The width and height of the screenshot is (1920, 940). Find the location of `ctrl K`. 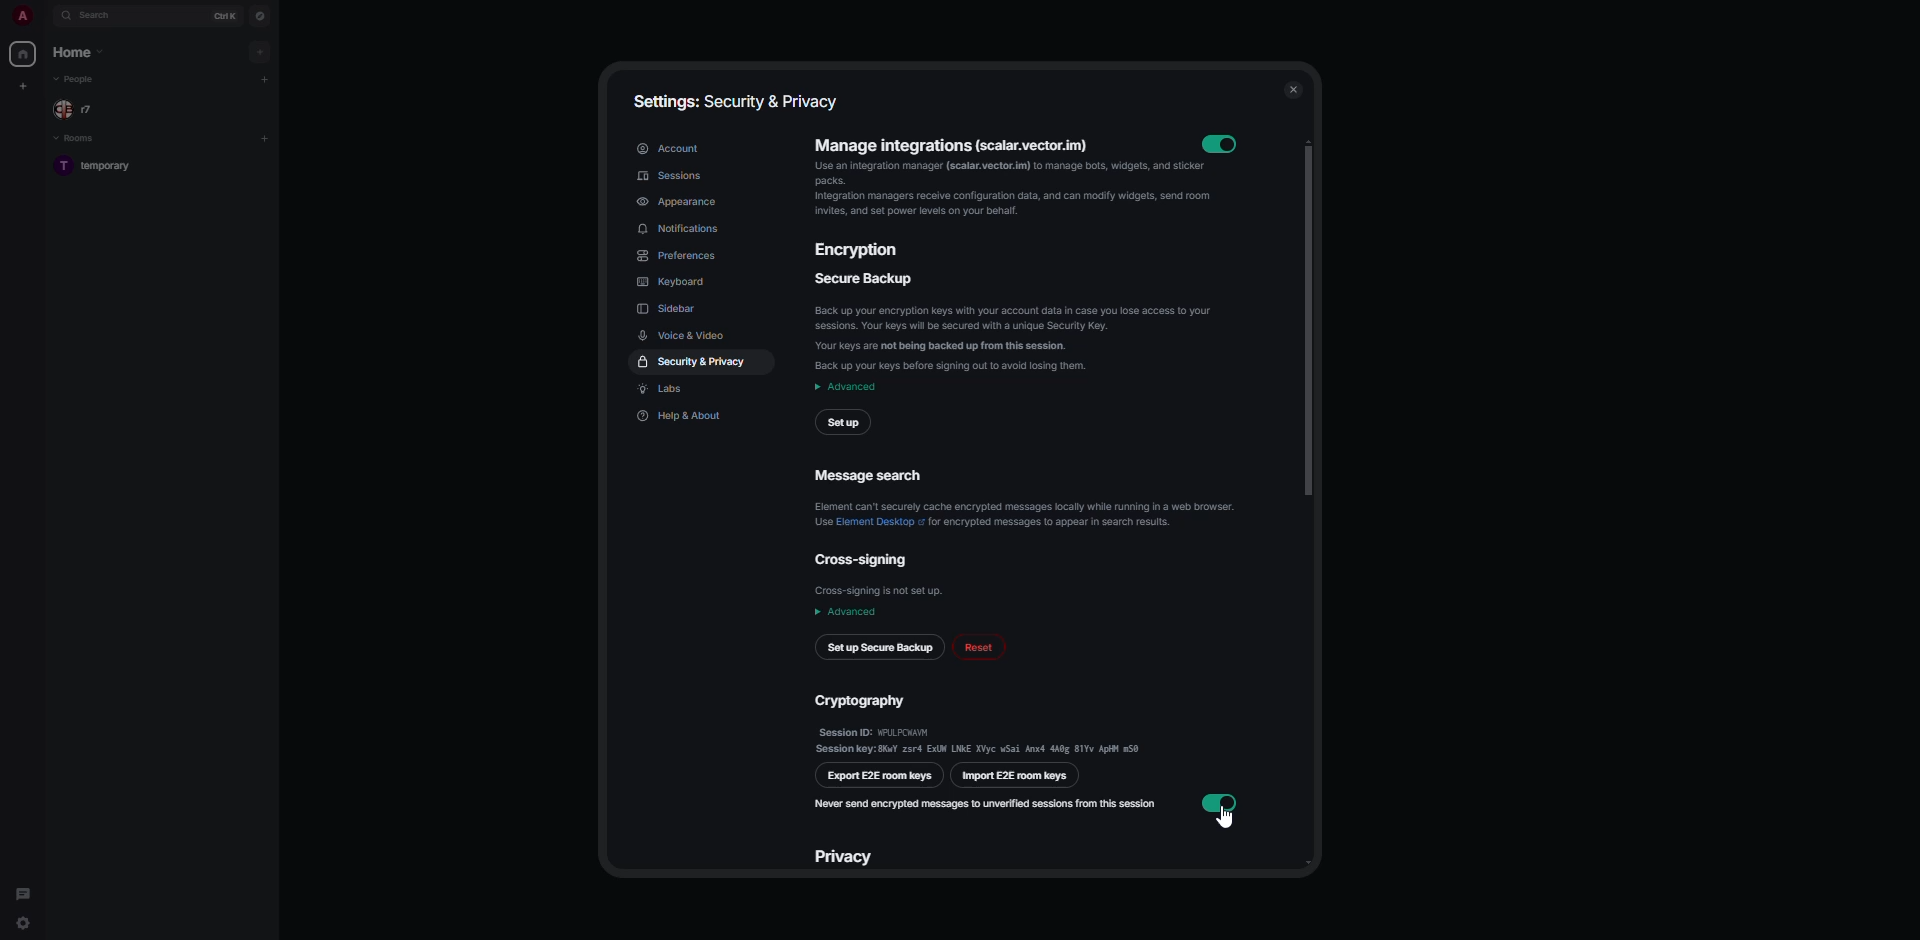

ctrl K is located at coordinates (226, 14).